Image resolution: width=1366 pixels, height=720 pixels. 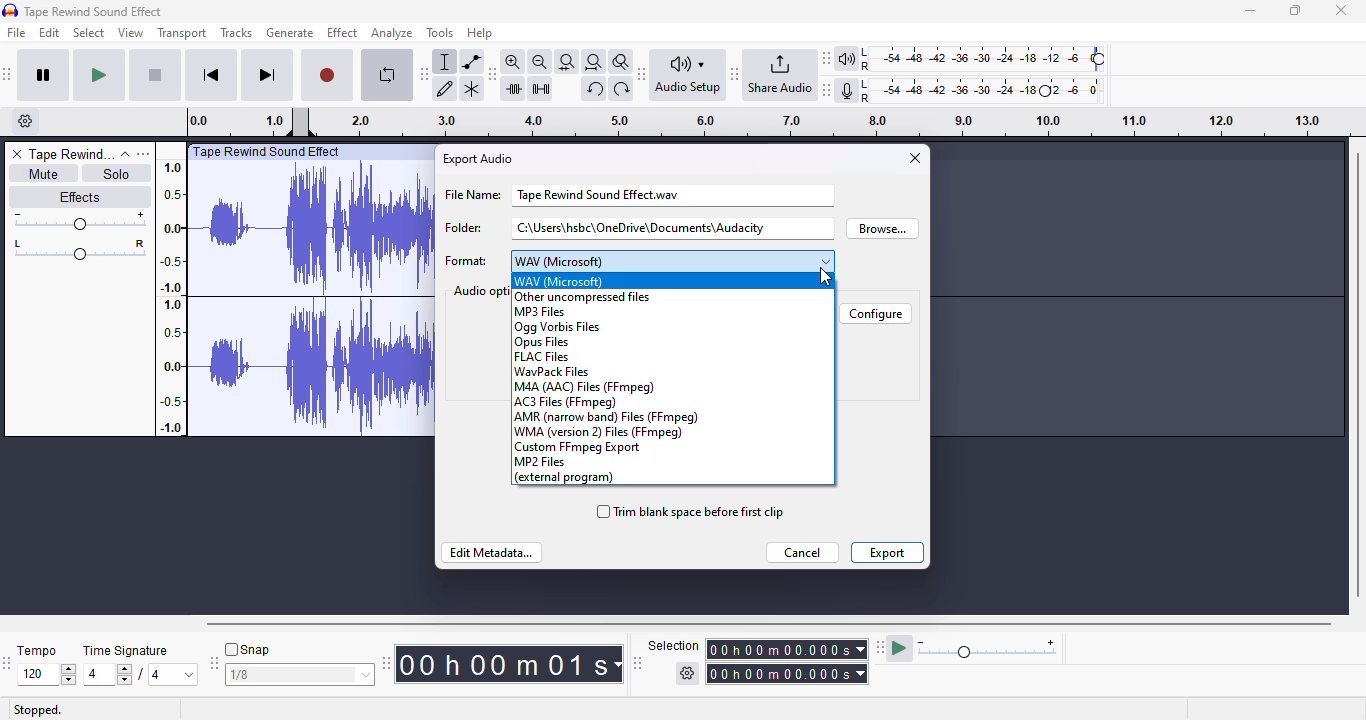 What do you see at coordinates (887, 552) in the screenshot?
I see `export` at bounding box center [887, 552].